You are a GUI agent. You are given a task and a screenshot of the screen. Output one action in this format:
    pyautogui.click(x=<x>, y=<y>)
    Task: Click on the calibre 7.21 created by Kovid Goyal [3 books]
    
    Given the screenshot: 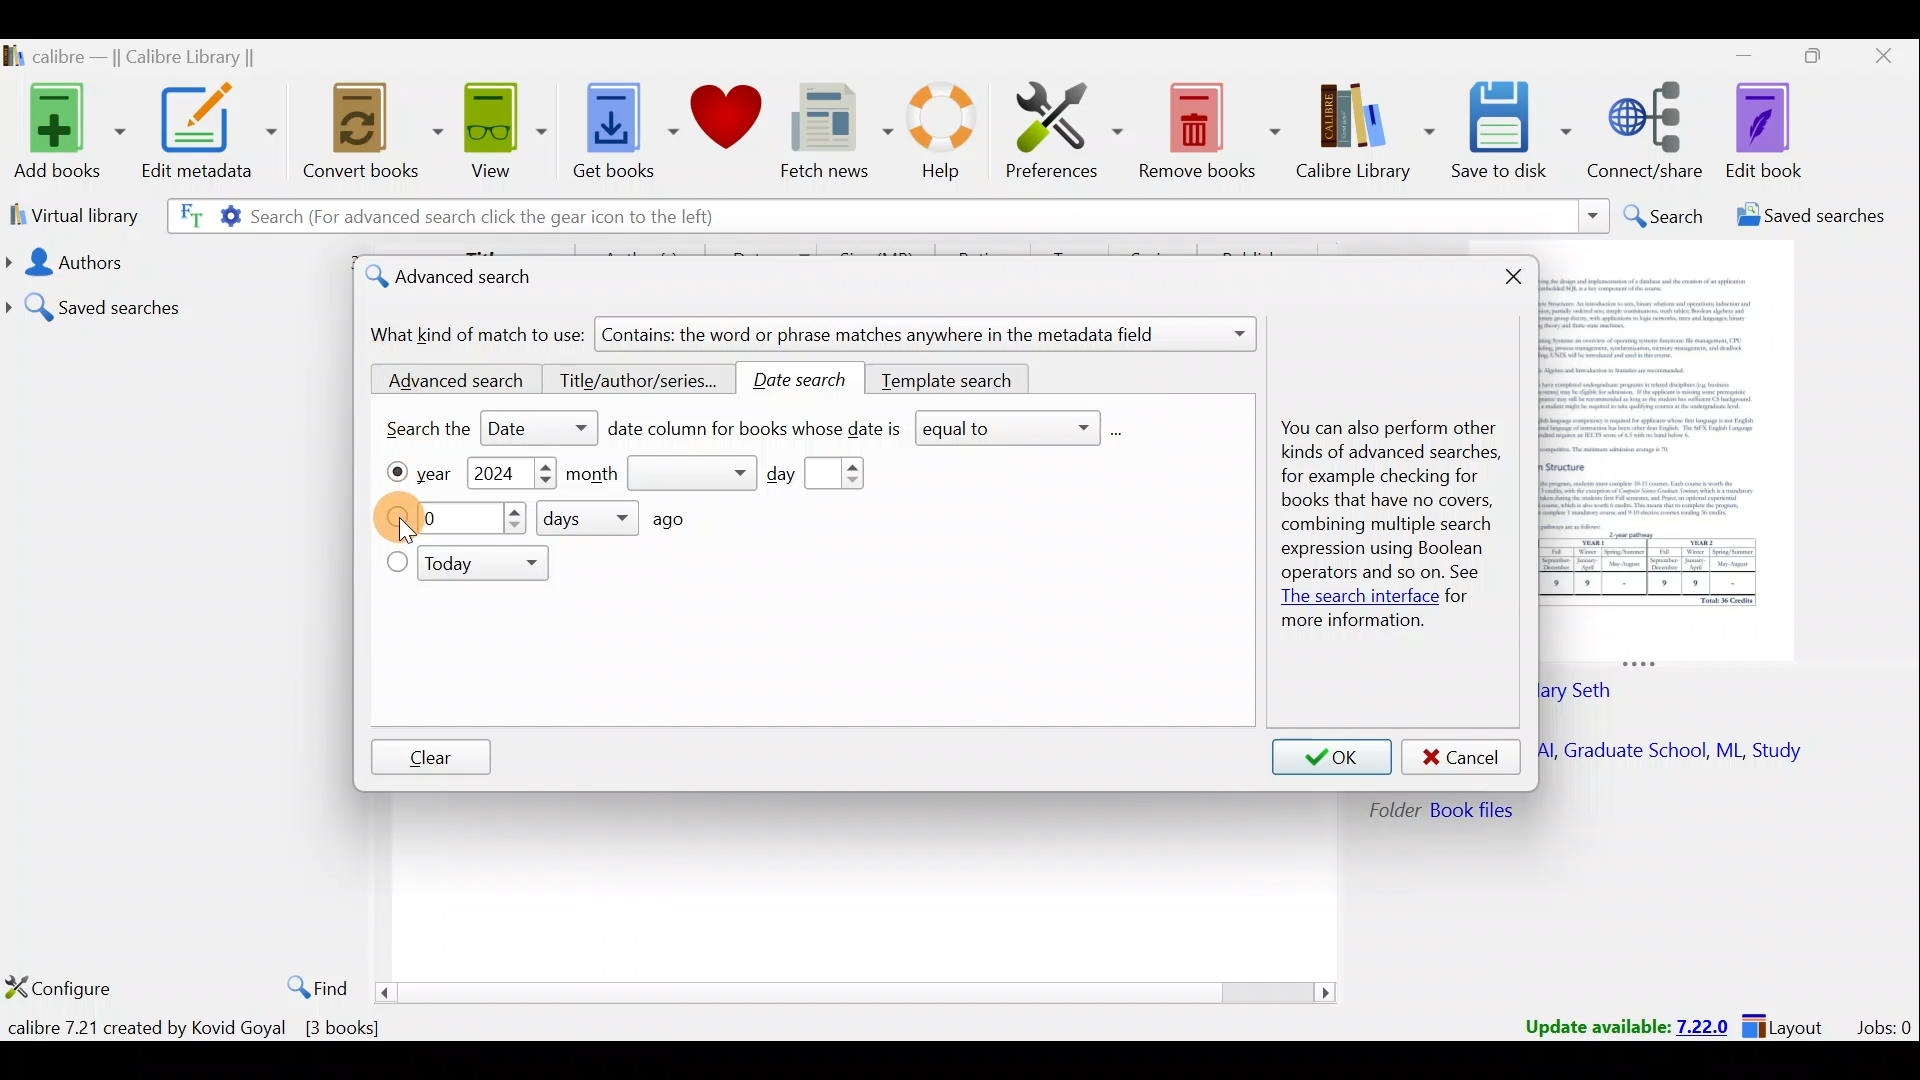 What is the action you would take?
    pyautogui.click(x=199, y=1028)
    